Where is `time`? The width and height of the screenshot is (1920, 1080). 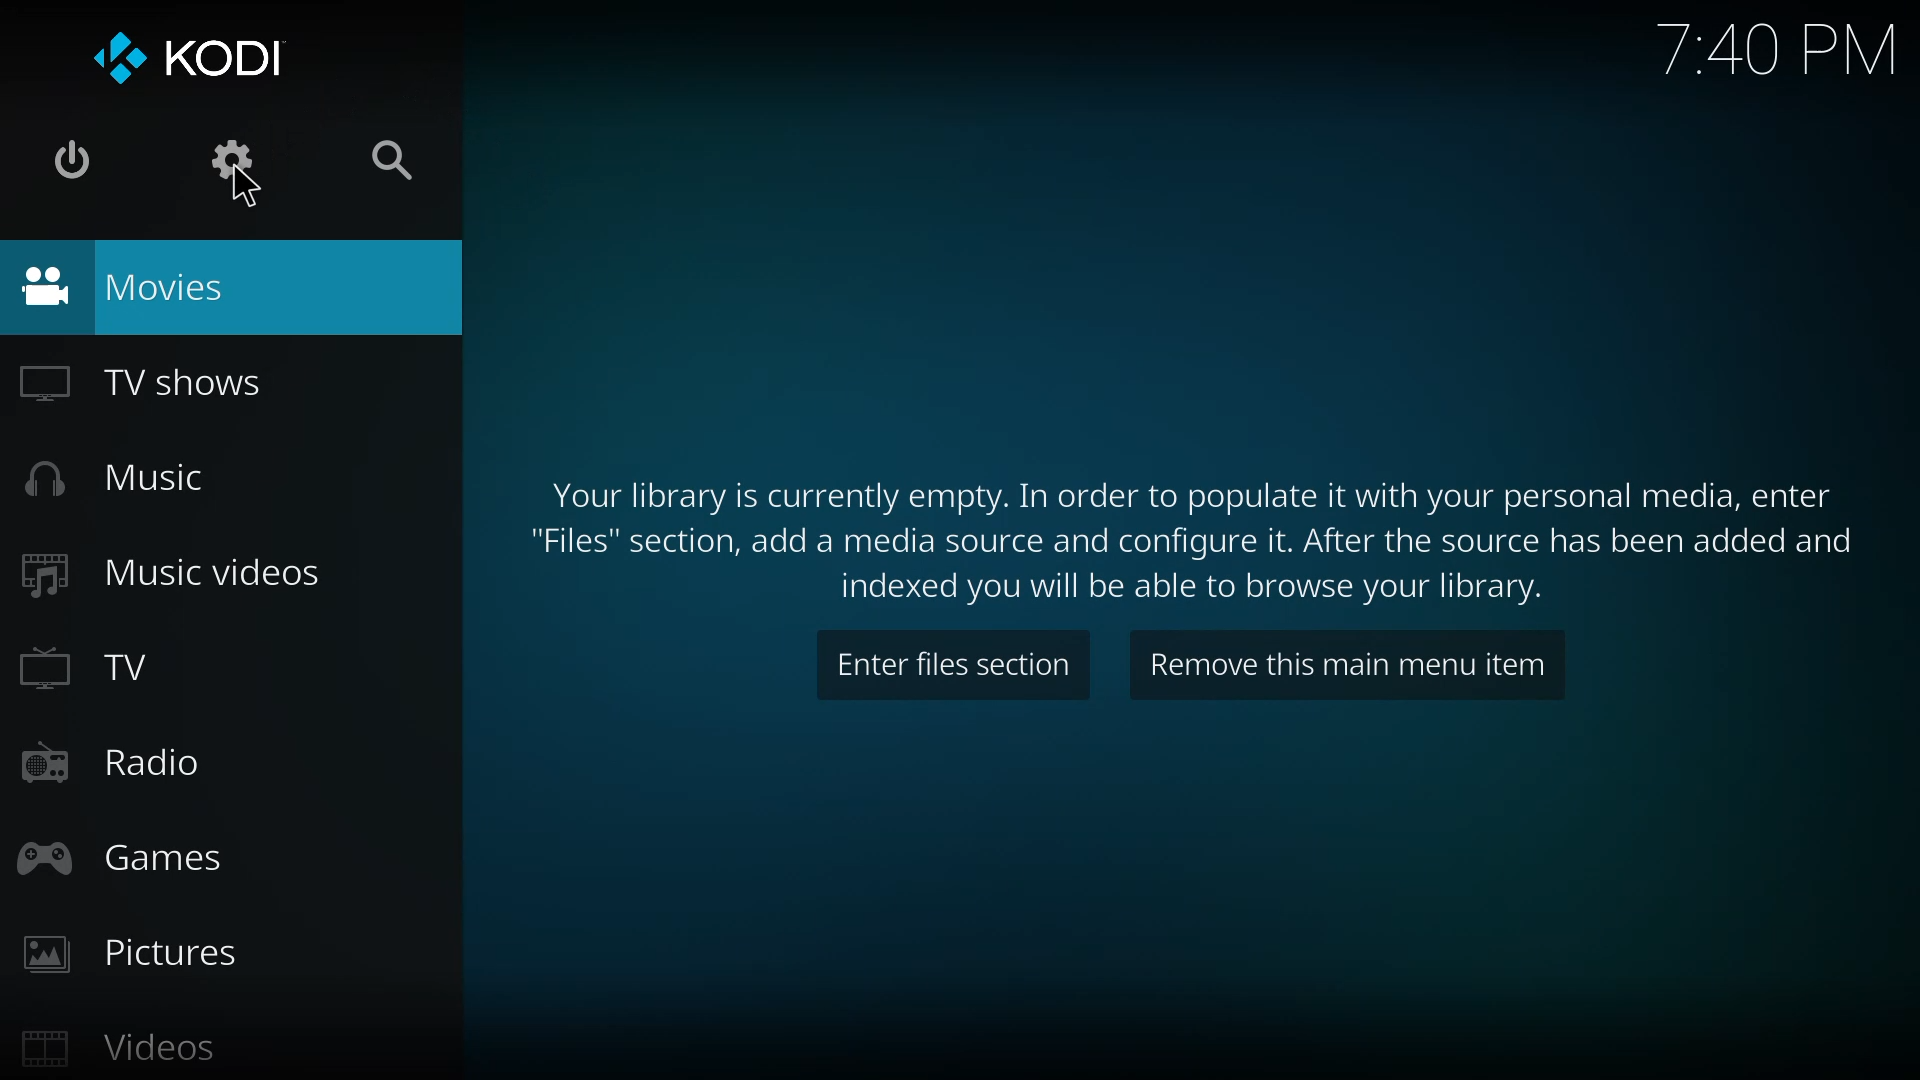
time is located at coordinates (1777, 47).